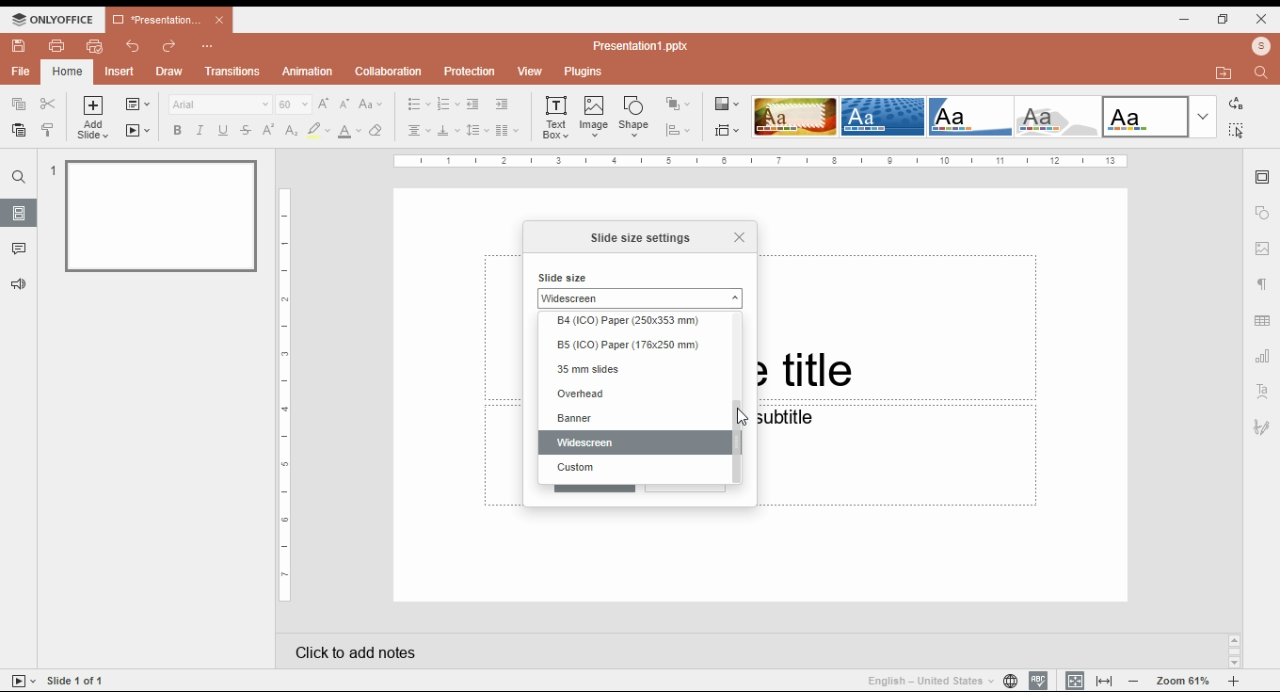 This screenshot has width=1280, height=692. Describe the element at coordinates (1185, 18) in the screenshot. I see `minimize` at that location.